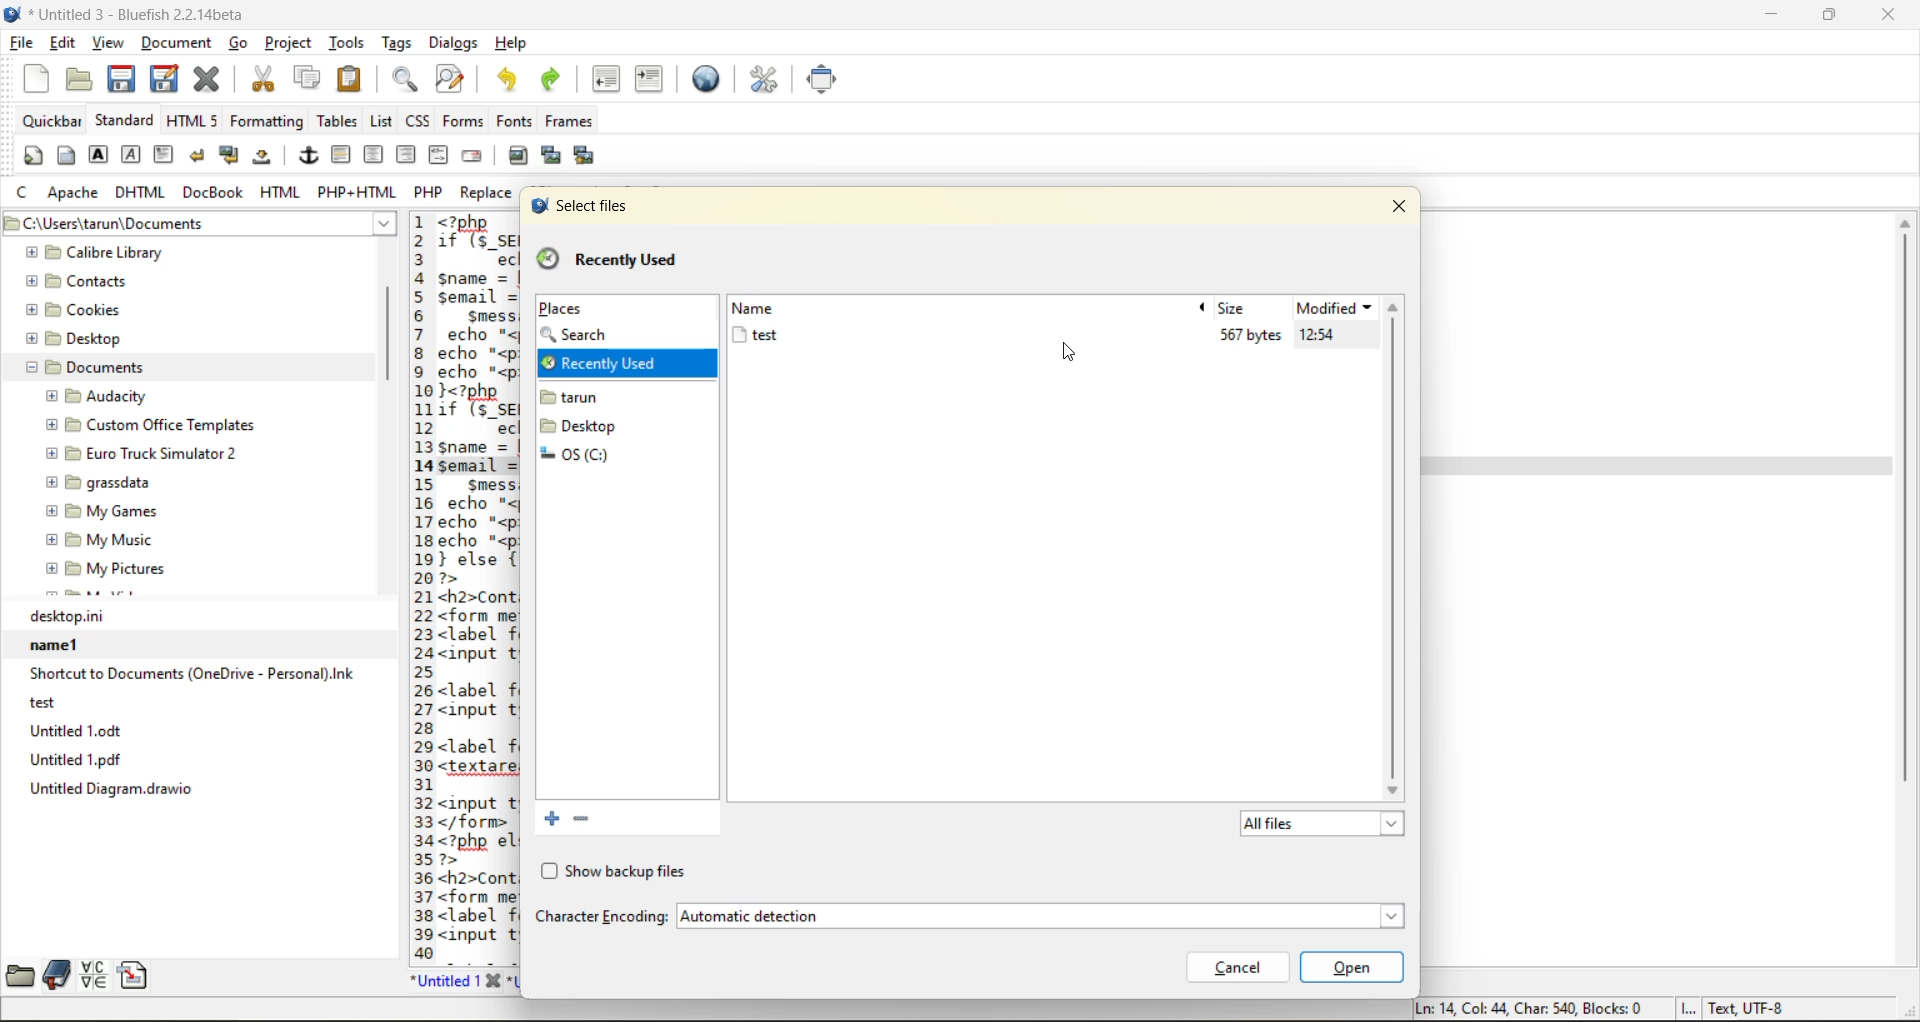 The width and height of the screenshot is (1920, 1022). I want to click on new, so click(31, 79).